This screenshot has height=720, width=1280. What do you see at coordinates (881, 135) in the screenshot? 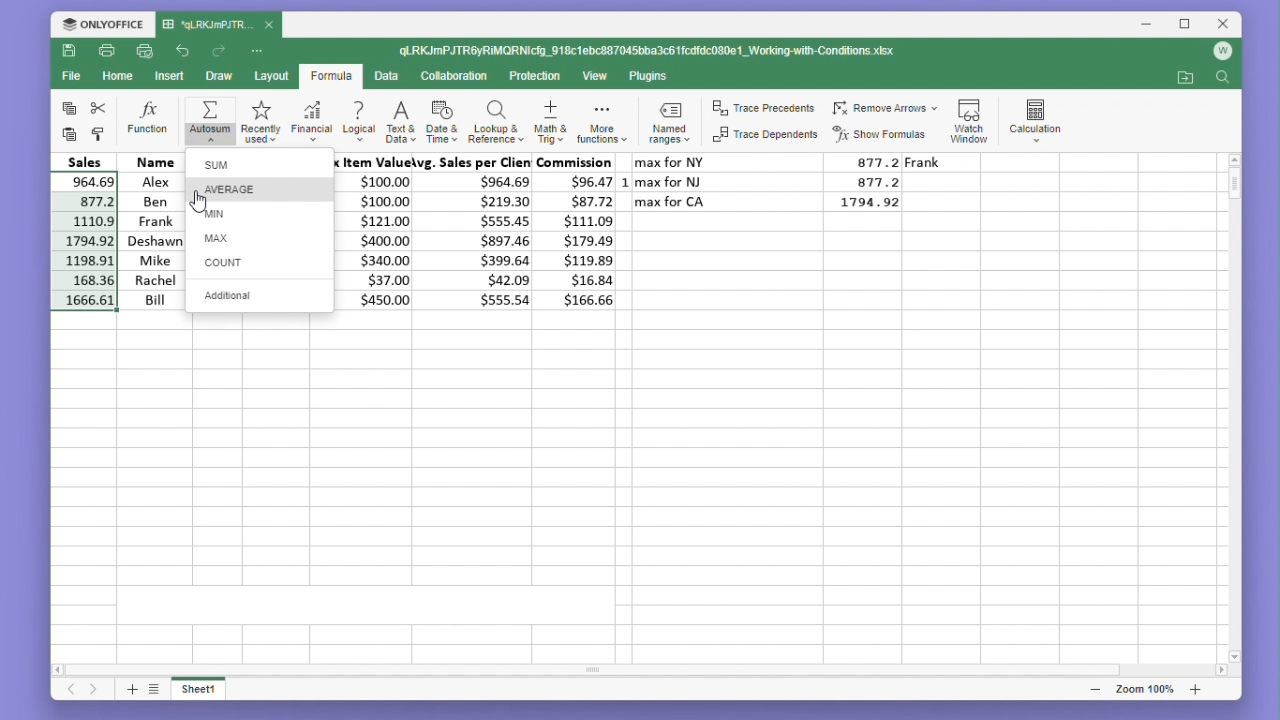
I see `Show formulas` at bounding box center [881, 135].